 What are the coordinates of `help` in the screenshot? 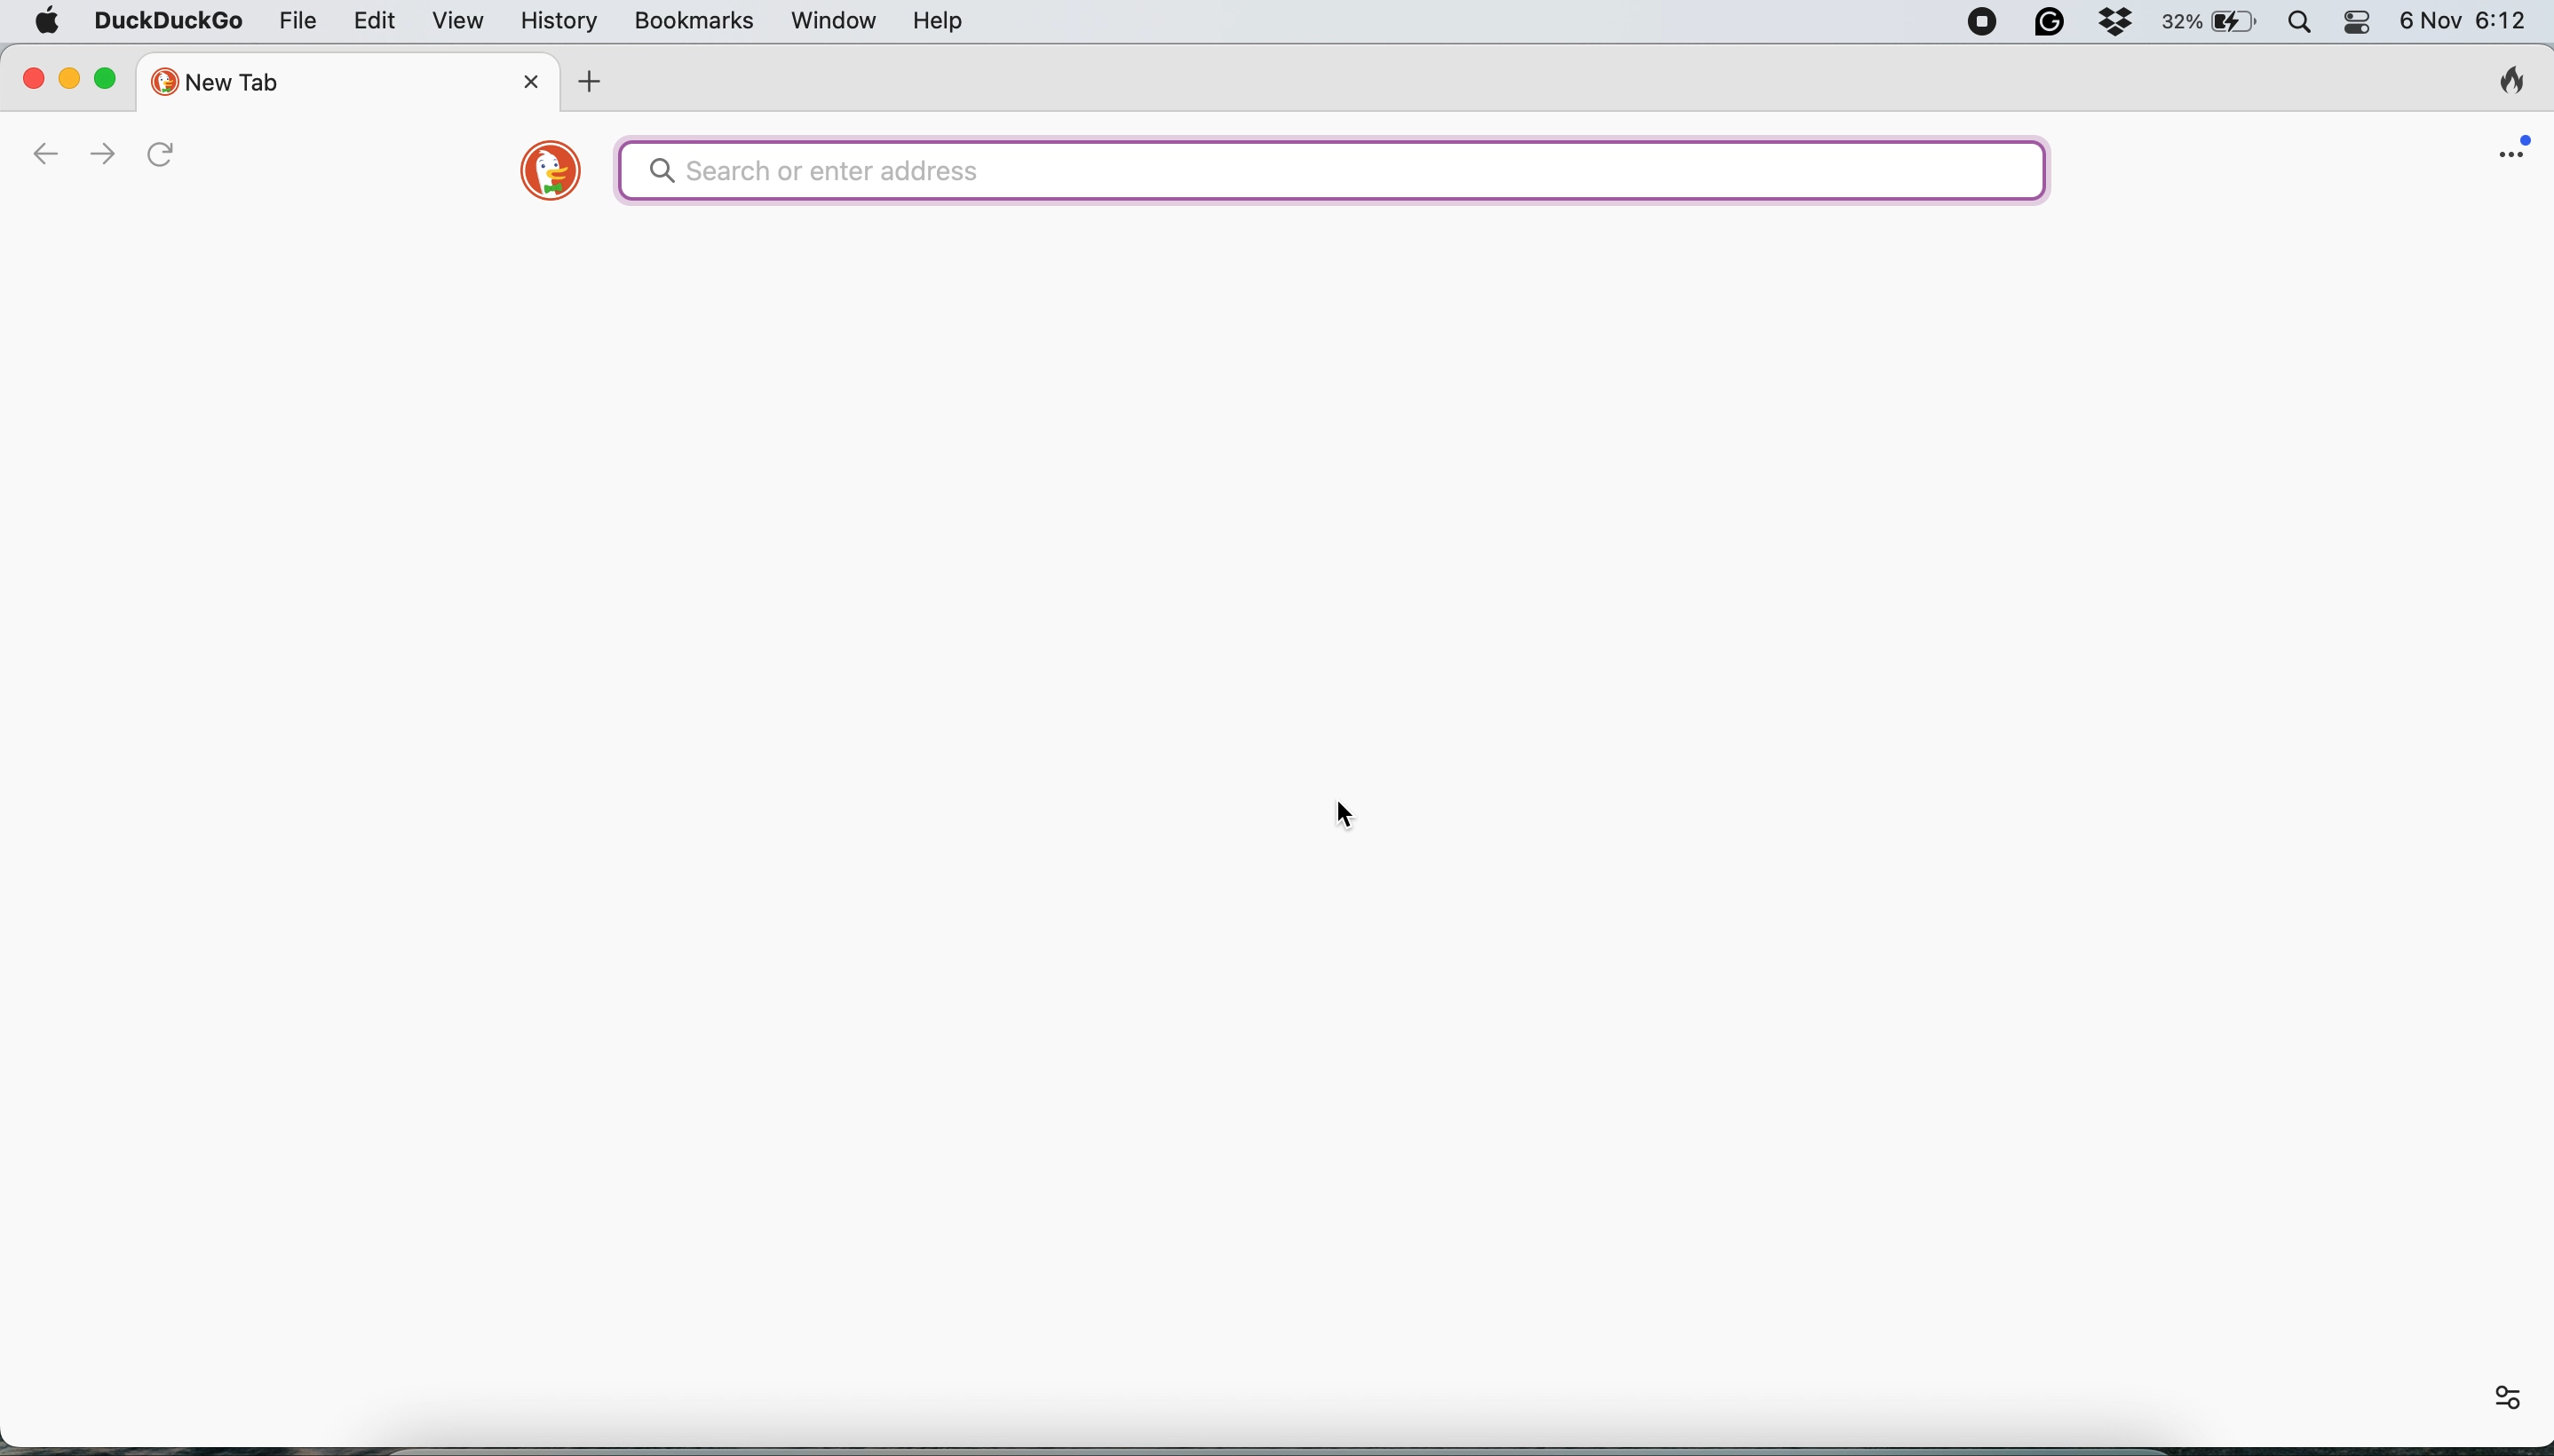 It's located at (942, 21).